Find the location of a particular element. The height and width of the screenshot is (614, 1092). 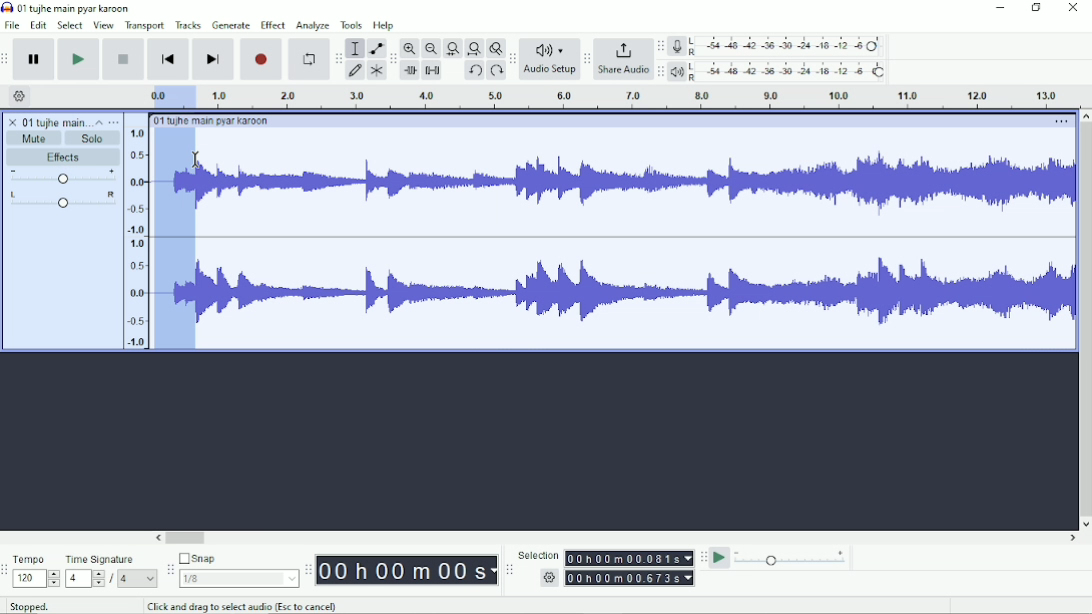

4 is located at coordinates (137, 578).